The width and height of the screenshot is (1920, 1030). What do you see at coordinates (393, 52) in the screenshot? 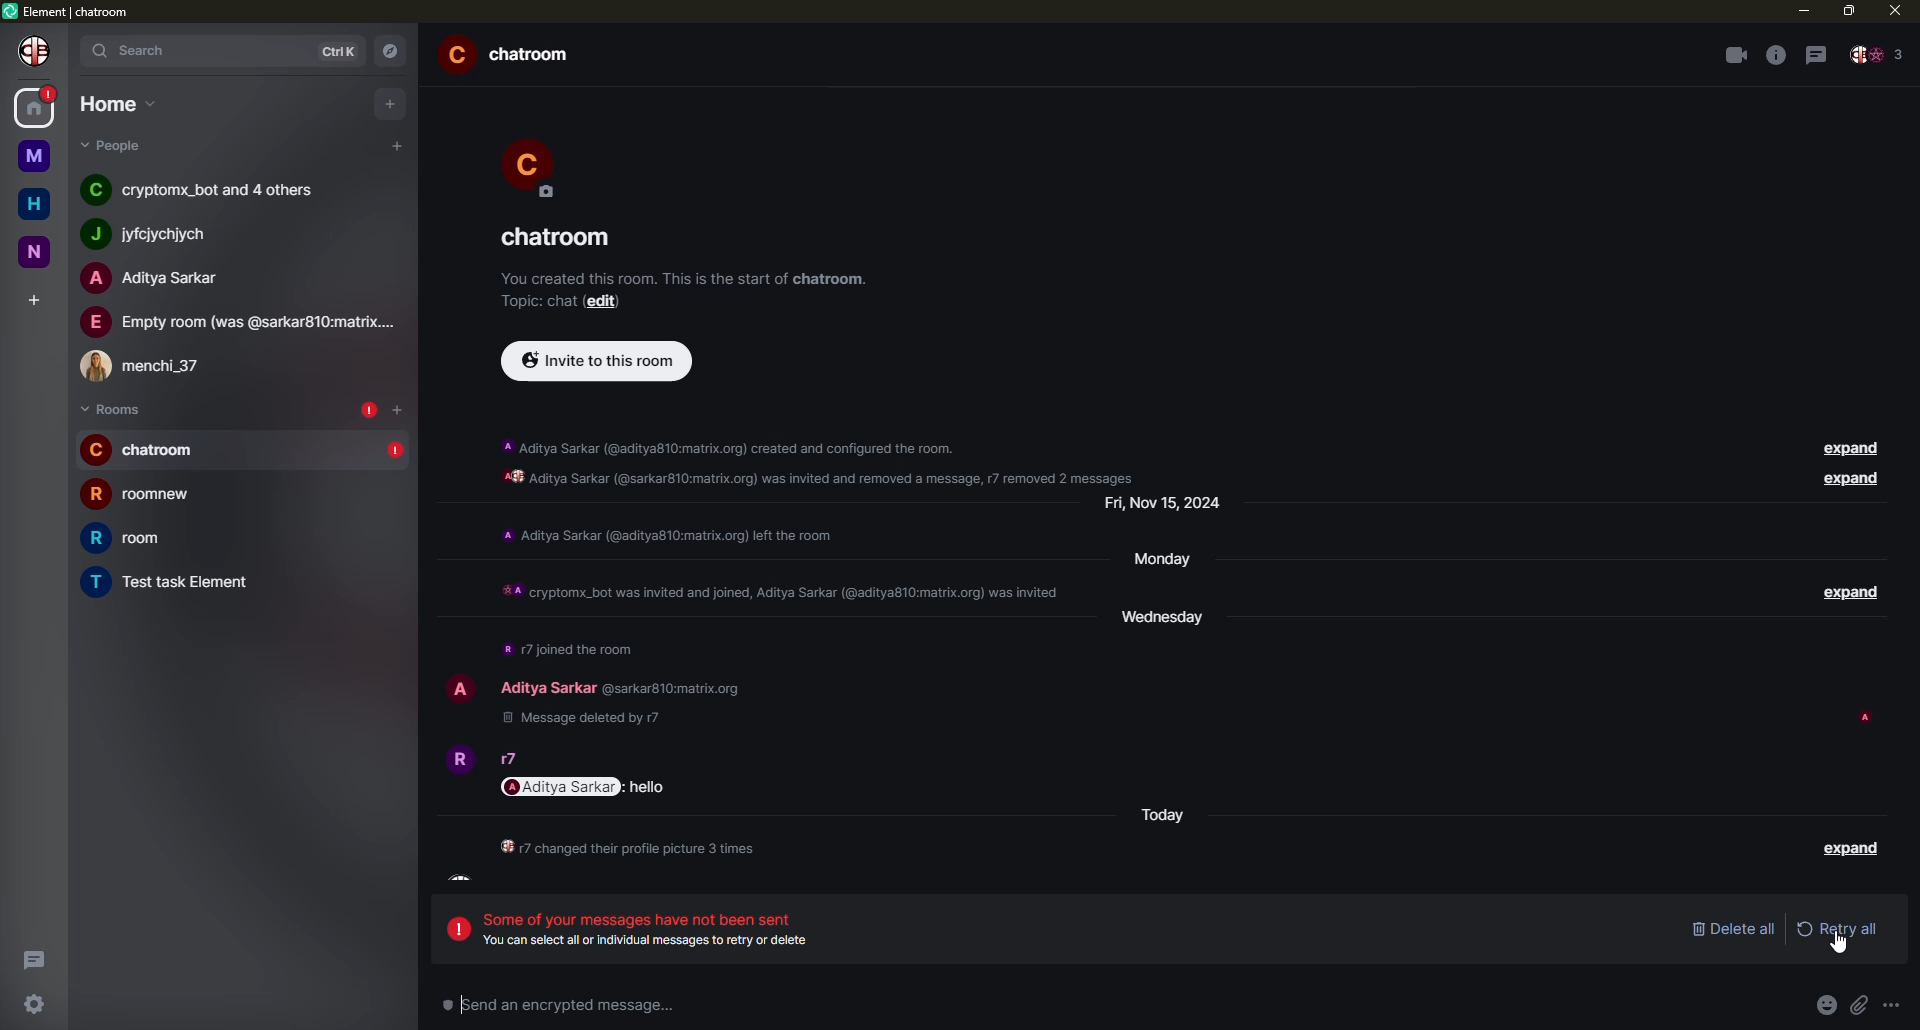
I see `navigator` at bounding box center [393, 52].